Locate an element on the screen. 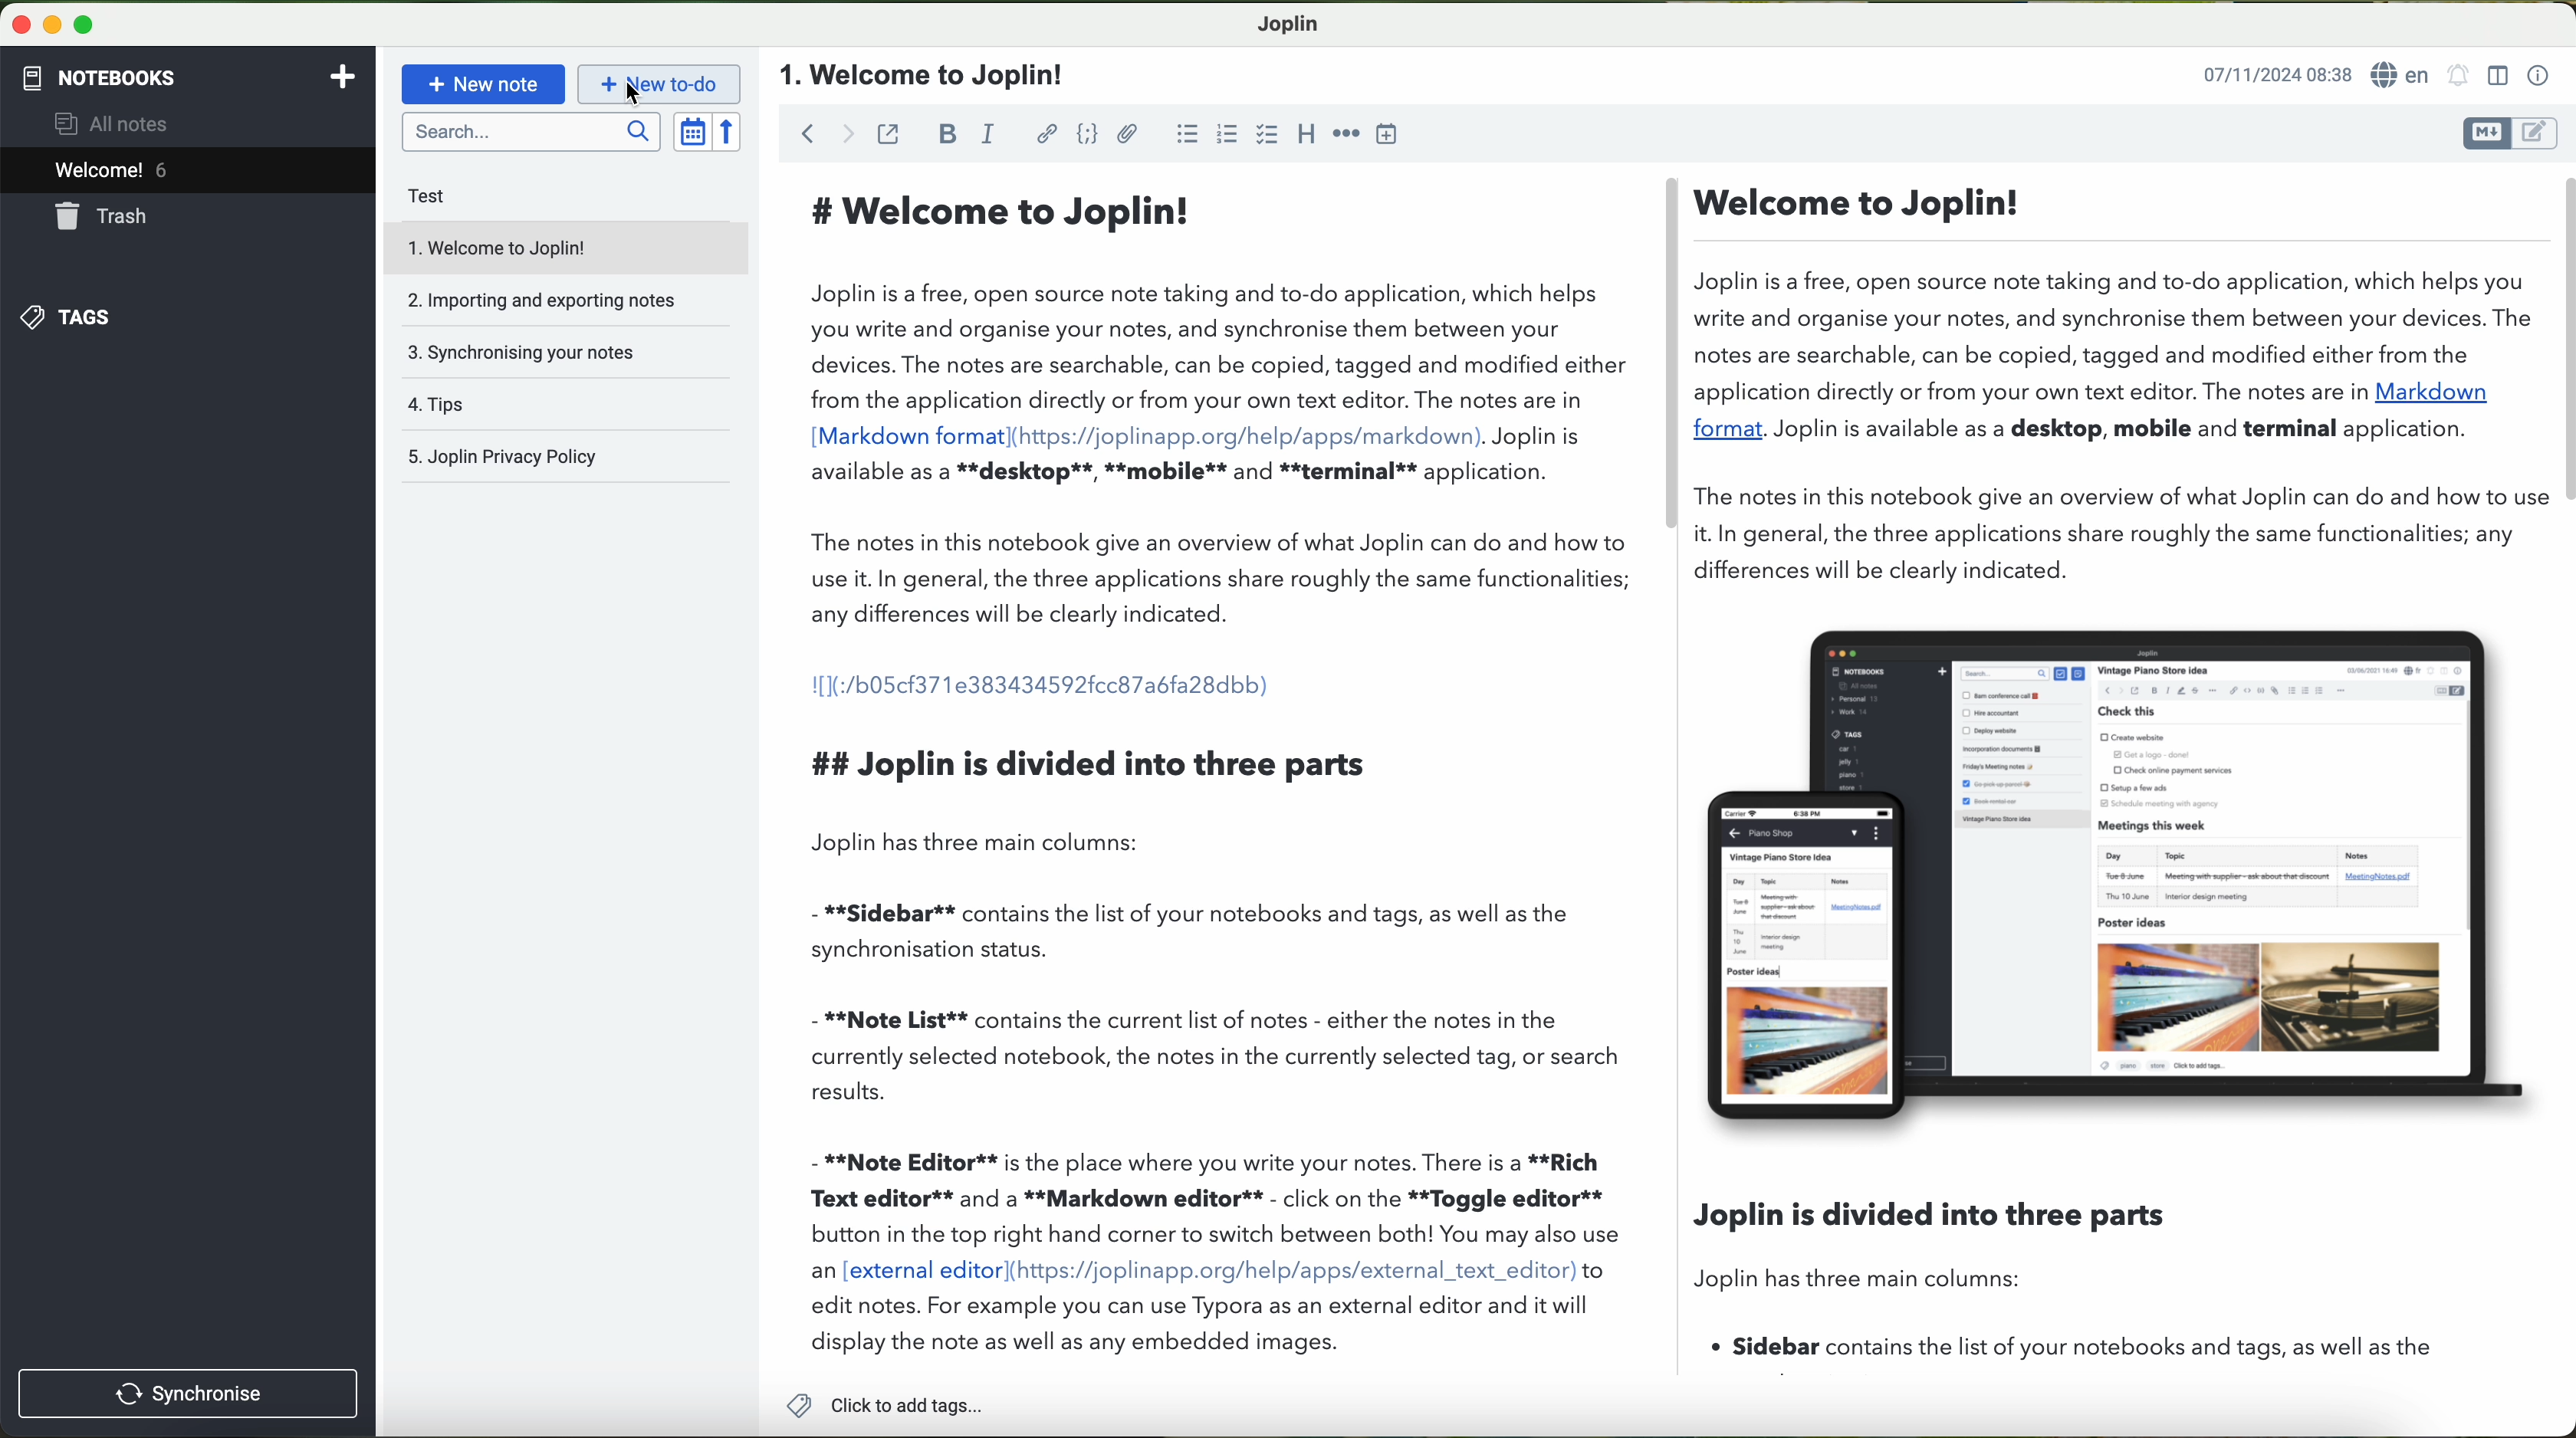  synchronising your notes is located at coordinates (528, 353).